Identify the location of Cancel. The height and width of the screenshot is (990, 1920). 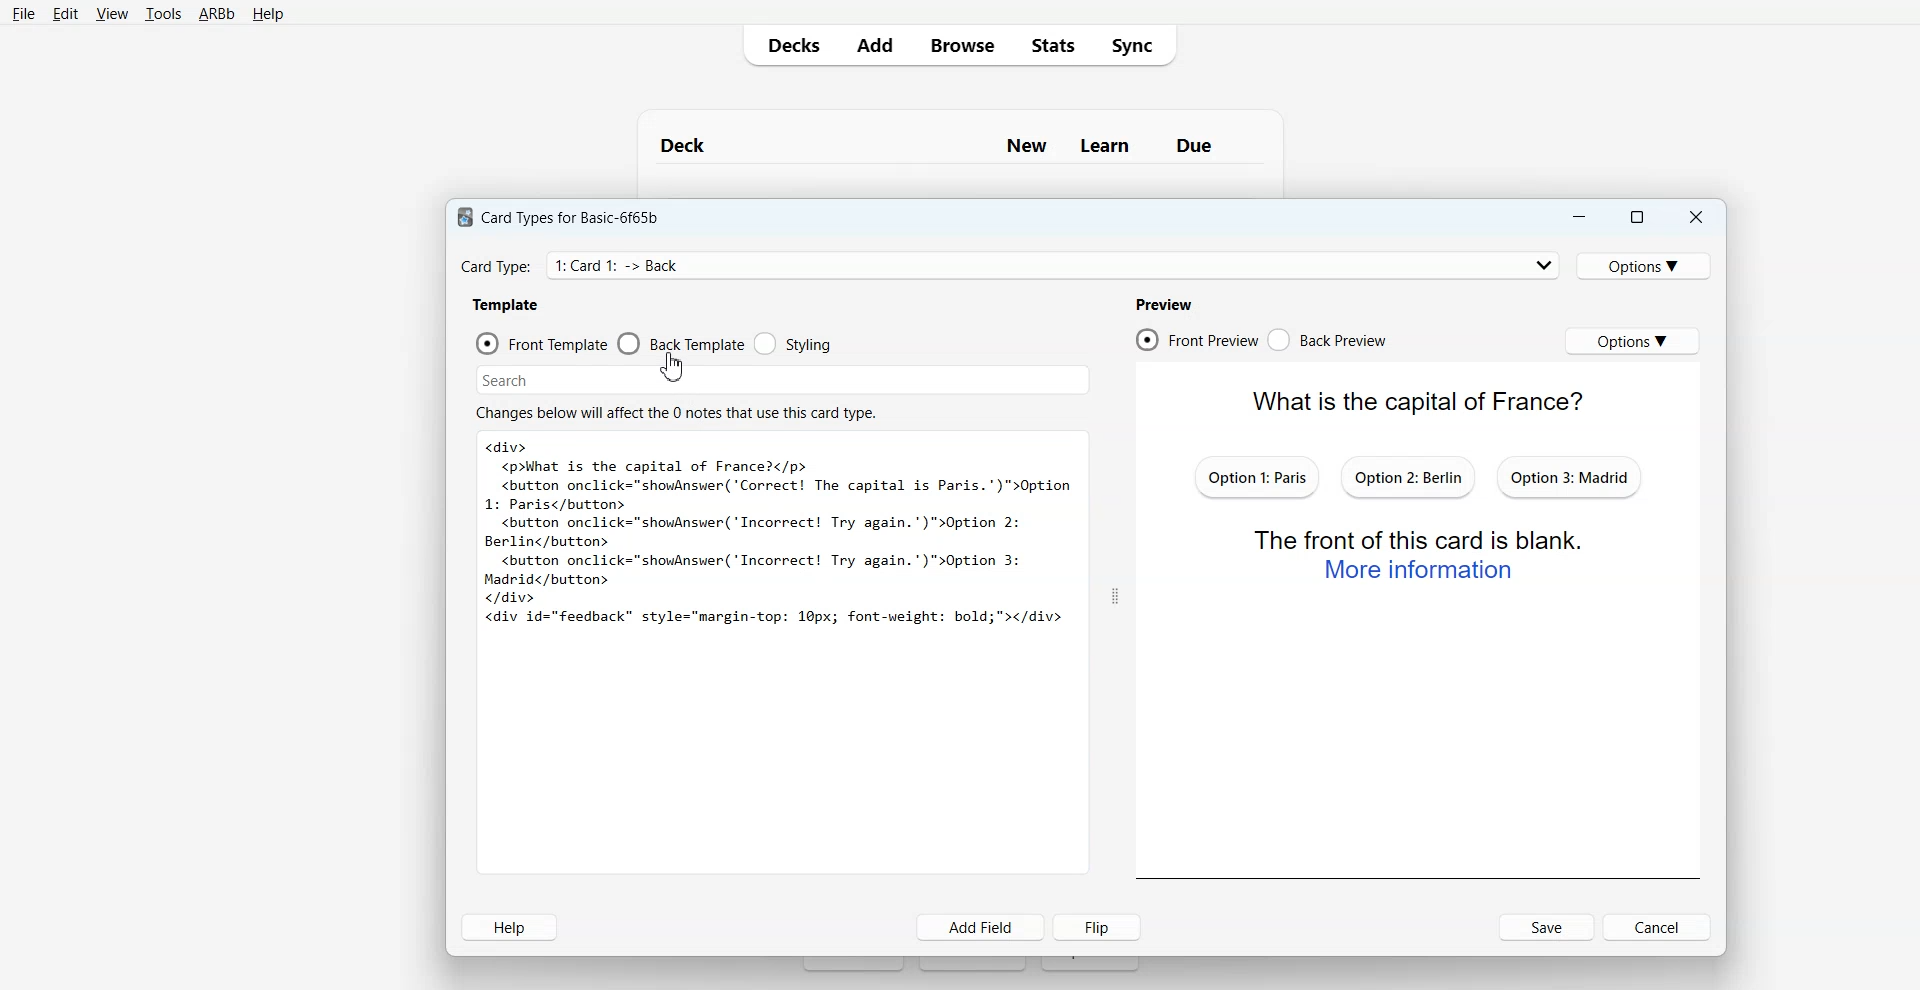
(1658, 927).